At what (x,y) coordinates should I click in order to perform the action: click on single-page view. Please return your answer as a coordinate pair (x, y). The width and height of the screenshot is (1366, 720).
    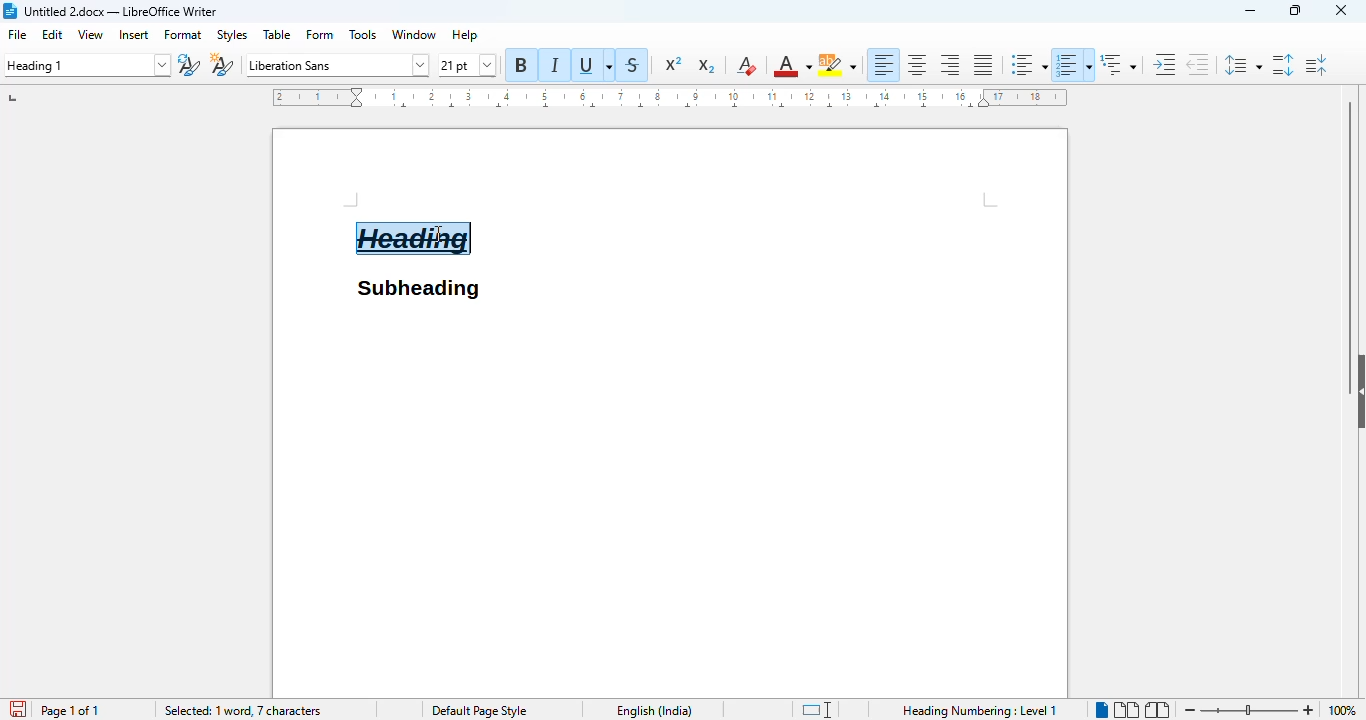
    Looking at the image, I should click on (1101, 708).